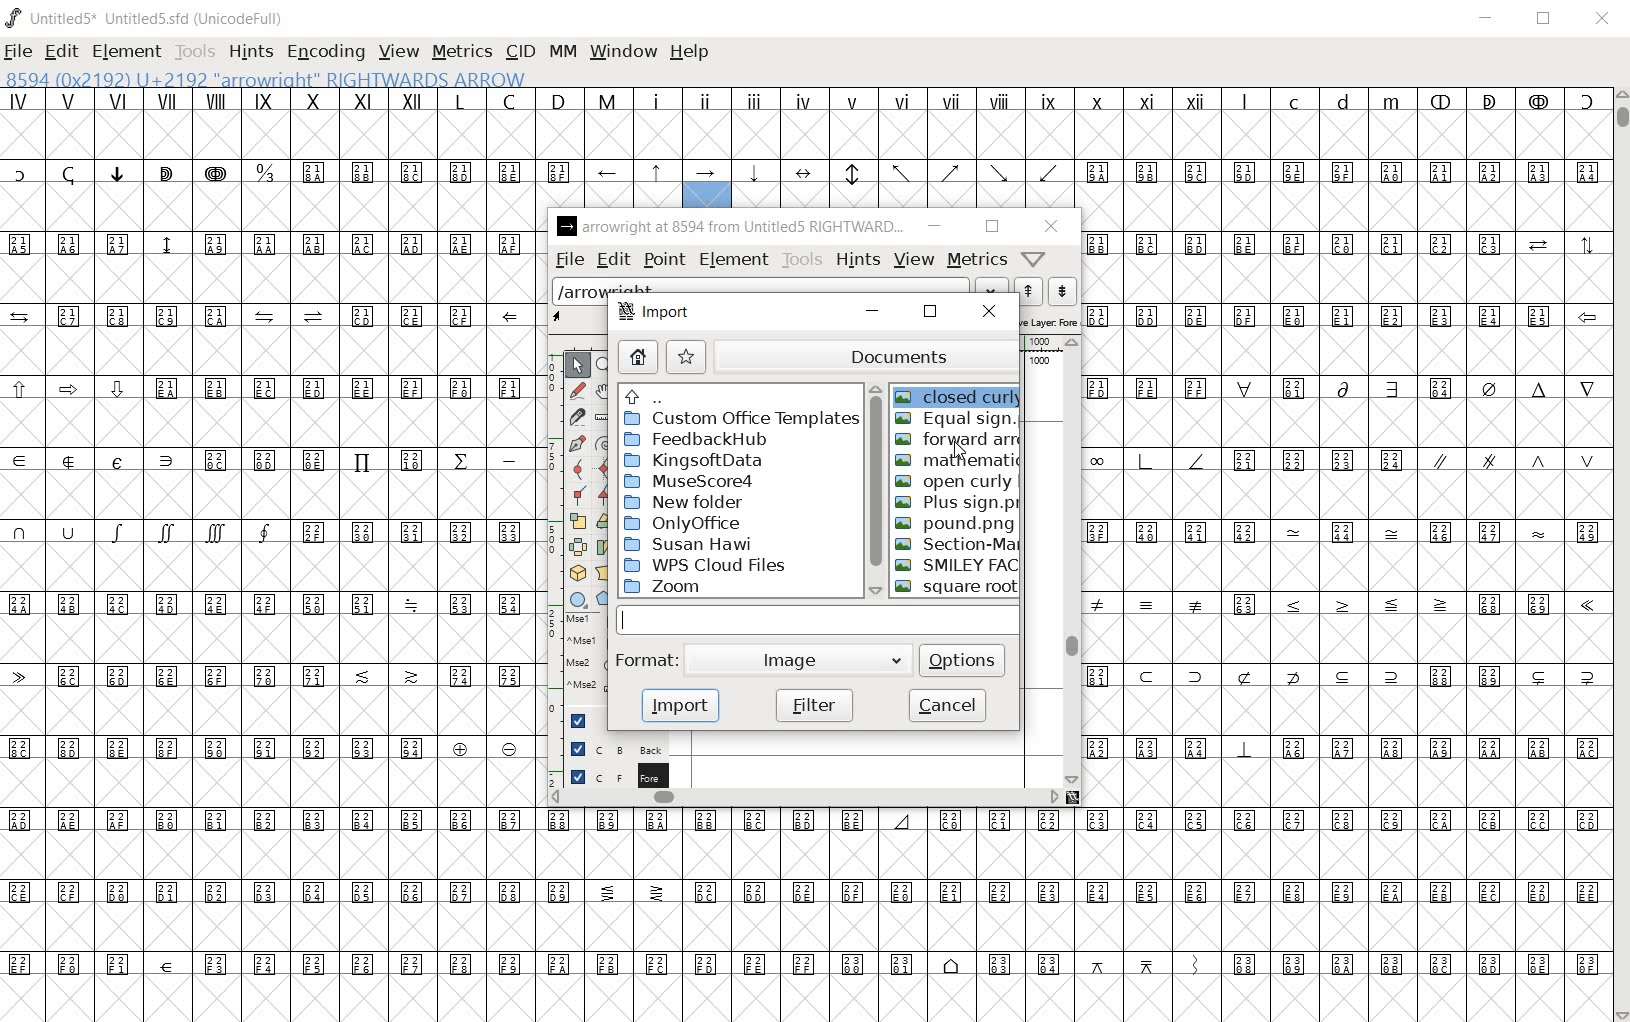 This screenshot has width=1630, height=1022. Describe the element at coordinates (606, 467) in the screenshot. I see `add a curve point always either horizontal or vertical` at that location.